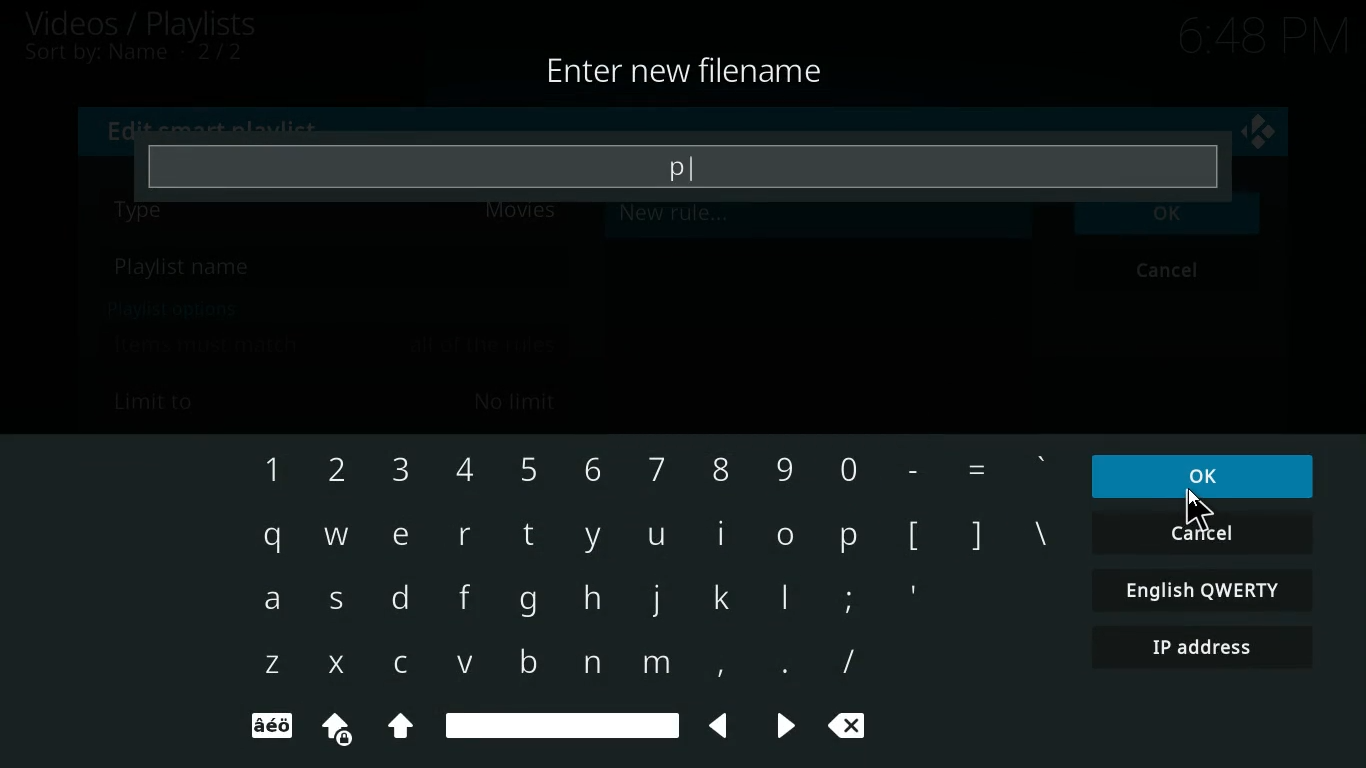  What do you see at coordinates (655, 667) in the screenshot?
I see `m` at bounding box center [655, 667].